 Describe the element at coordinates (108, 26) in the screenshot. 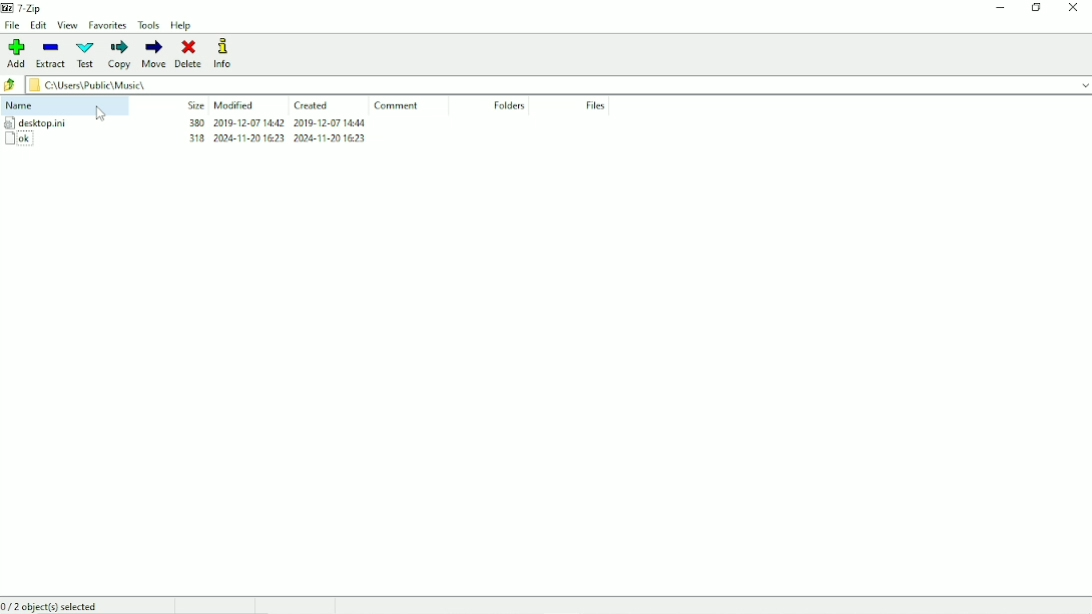

I see `Favorites` at that location.